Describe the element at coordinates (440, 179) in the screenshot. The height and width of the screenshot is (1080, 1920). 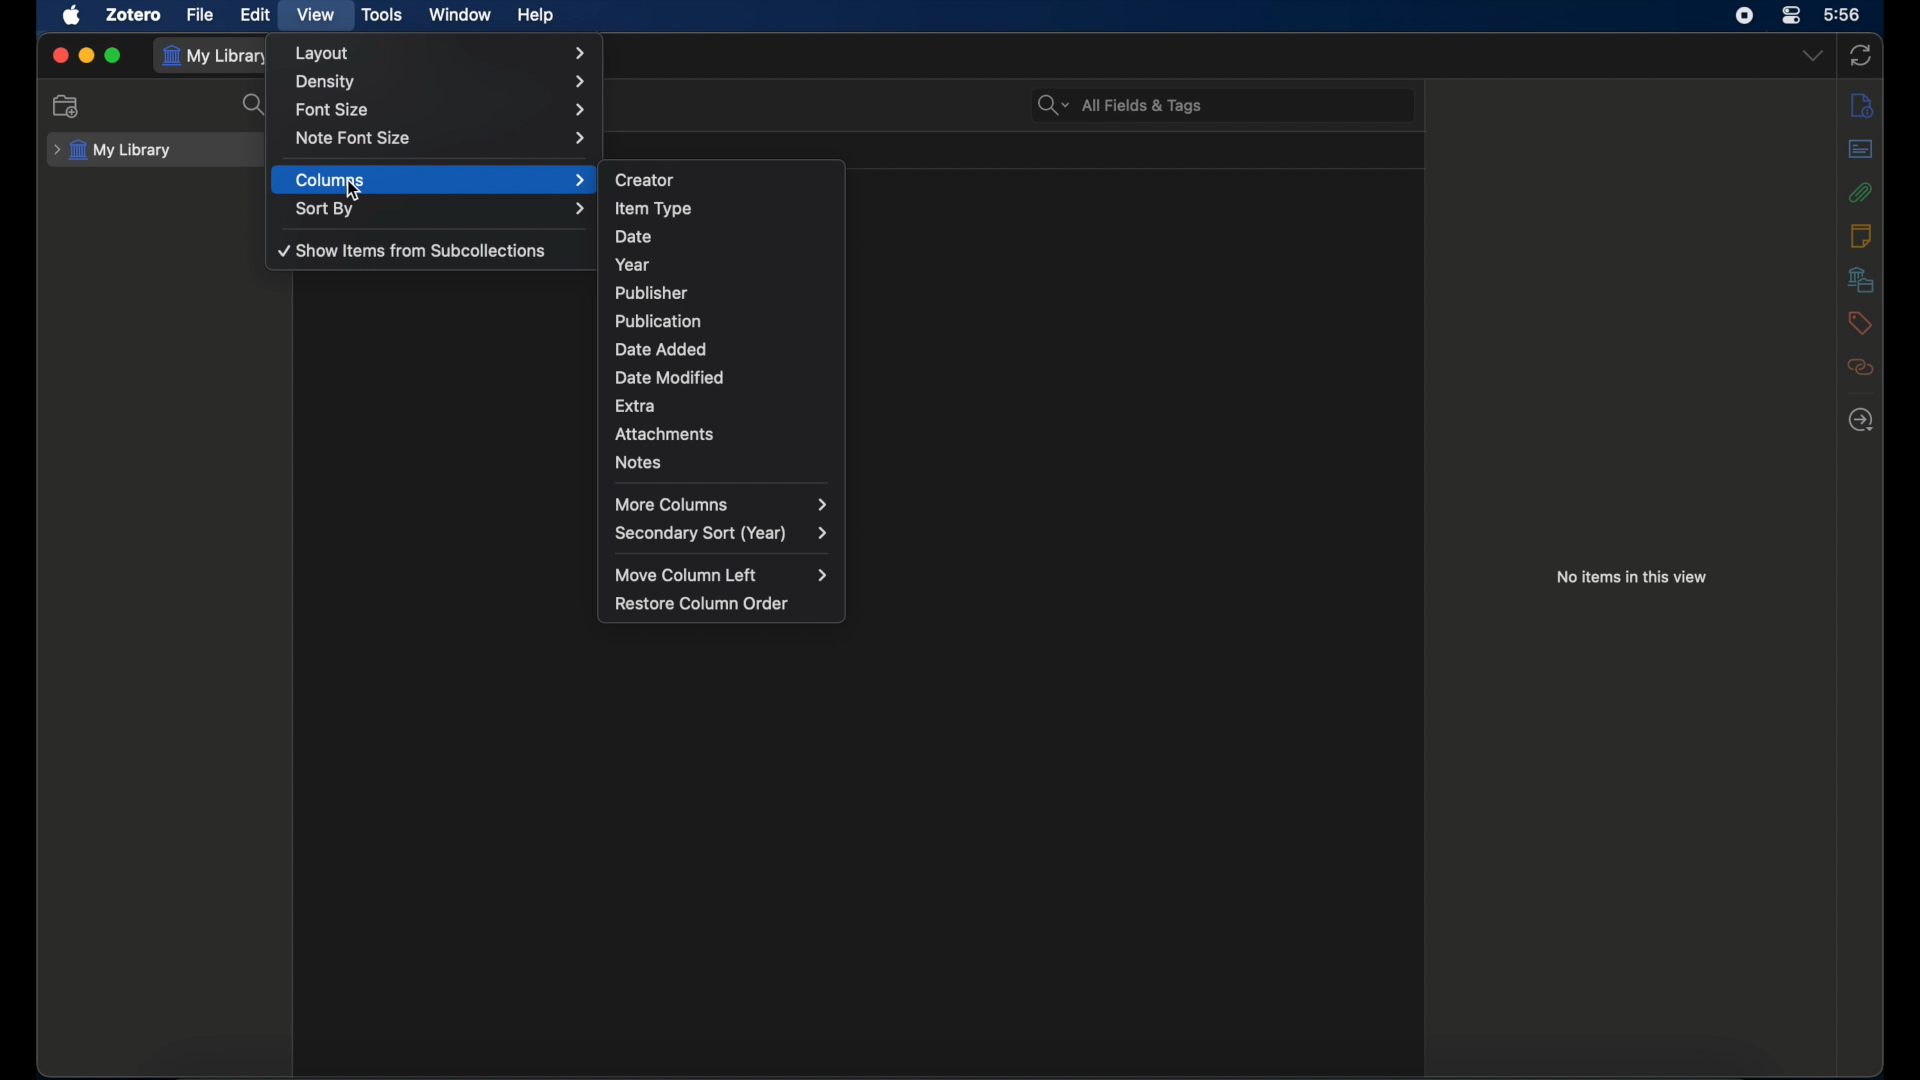
I see `columns` at that location.